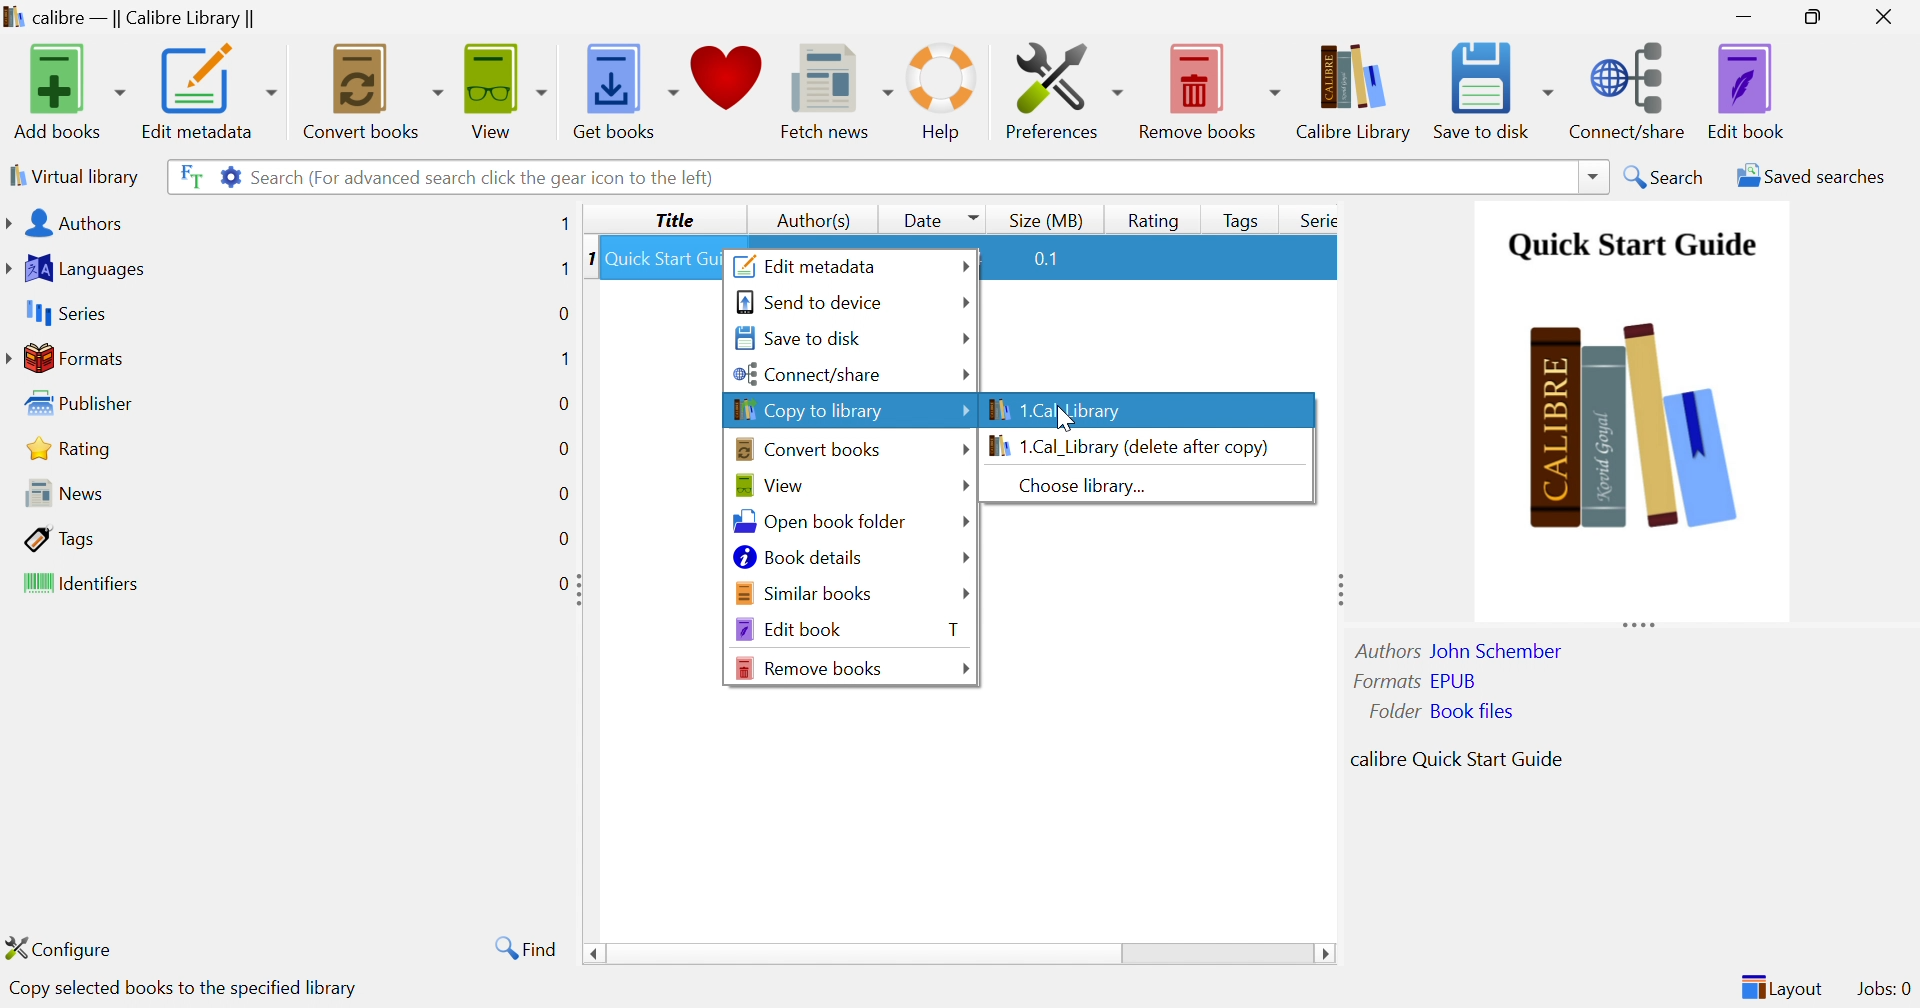  Describe the element at coordinates (809, 372) in the screenshot. I see `Connect/share` at that location.